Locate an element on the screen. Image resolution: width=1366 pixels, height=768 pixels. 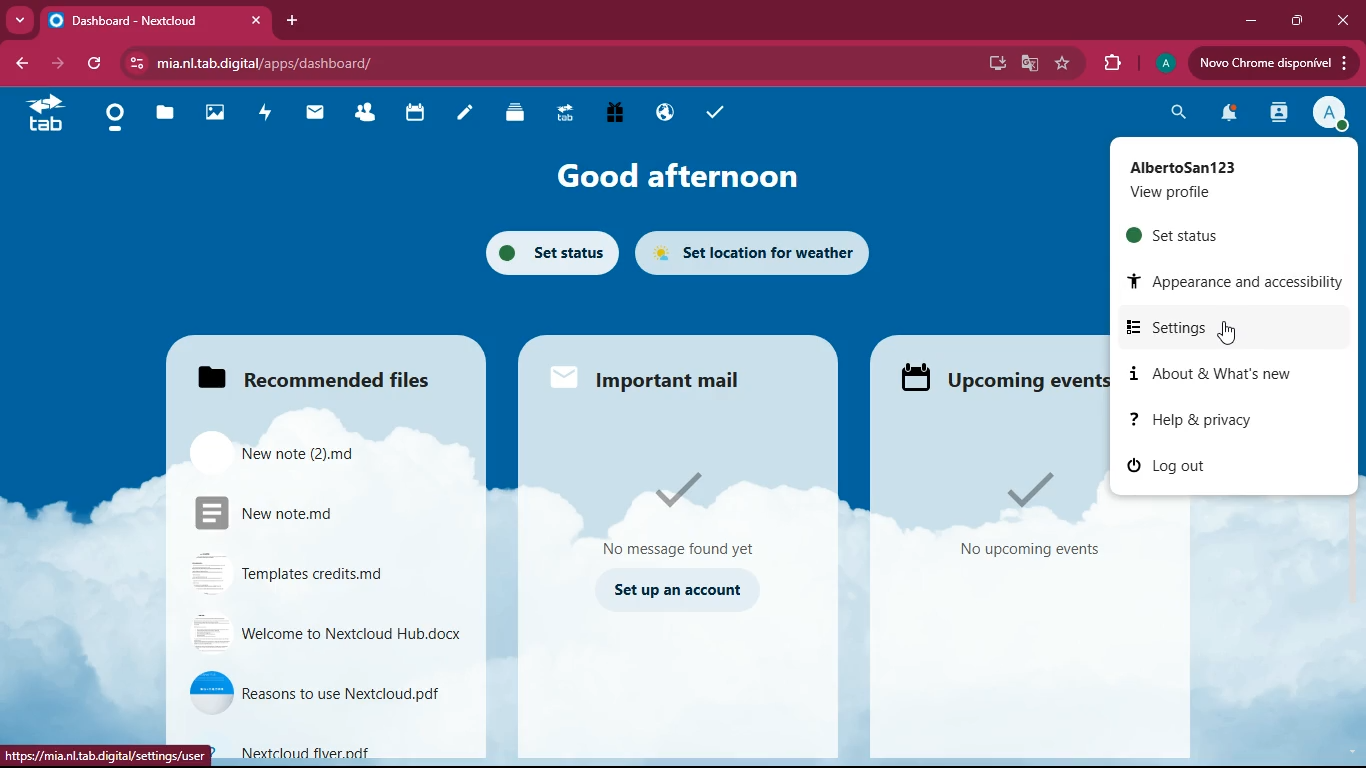
files is located at coordinates (316, 453).